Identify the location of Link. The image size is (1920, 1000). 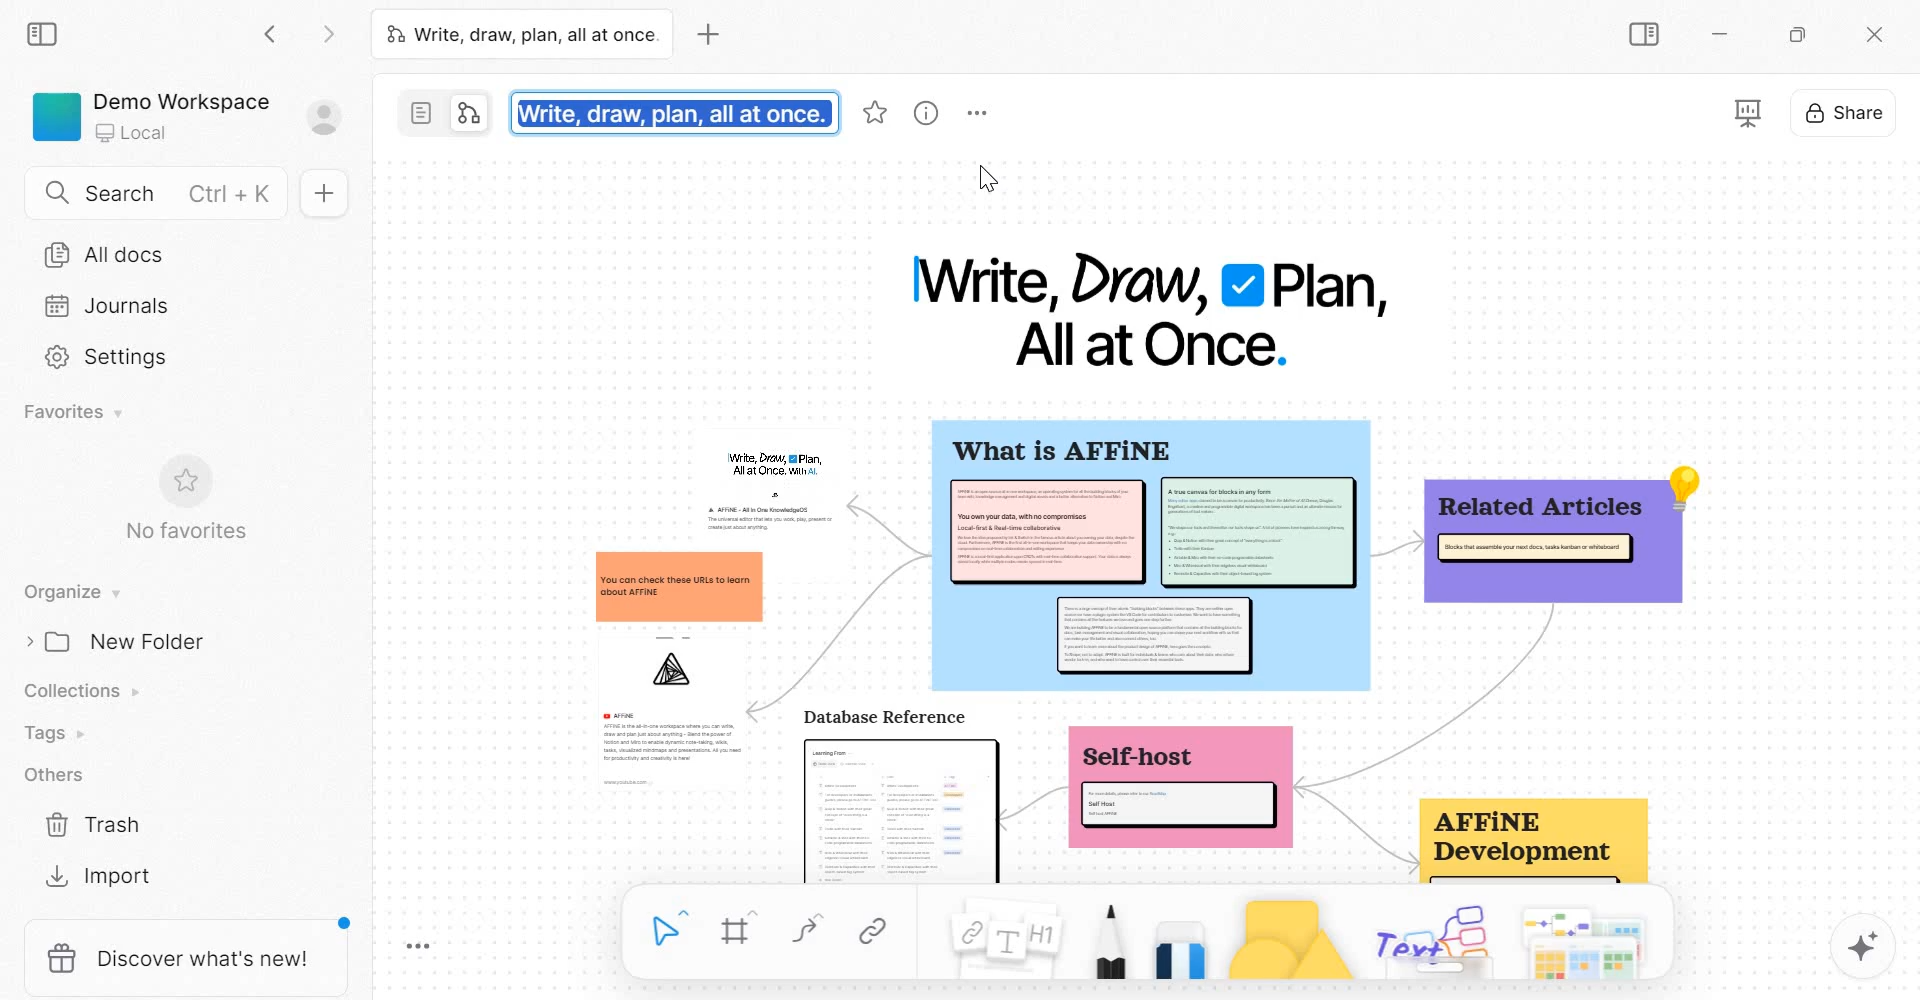
(872, 931).